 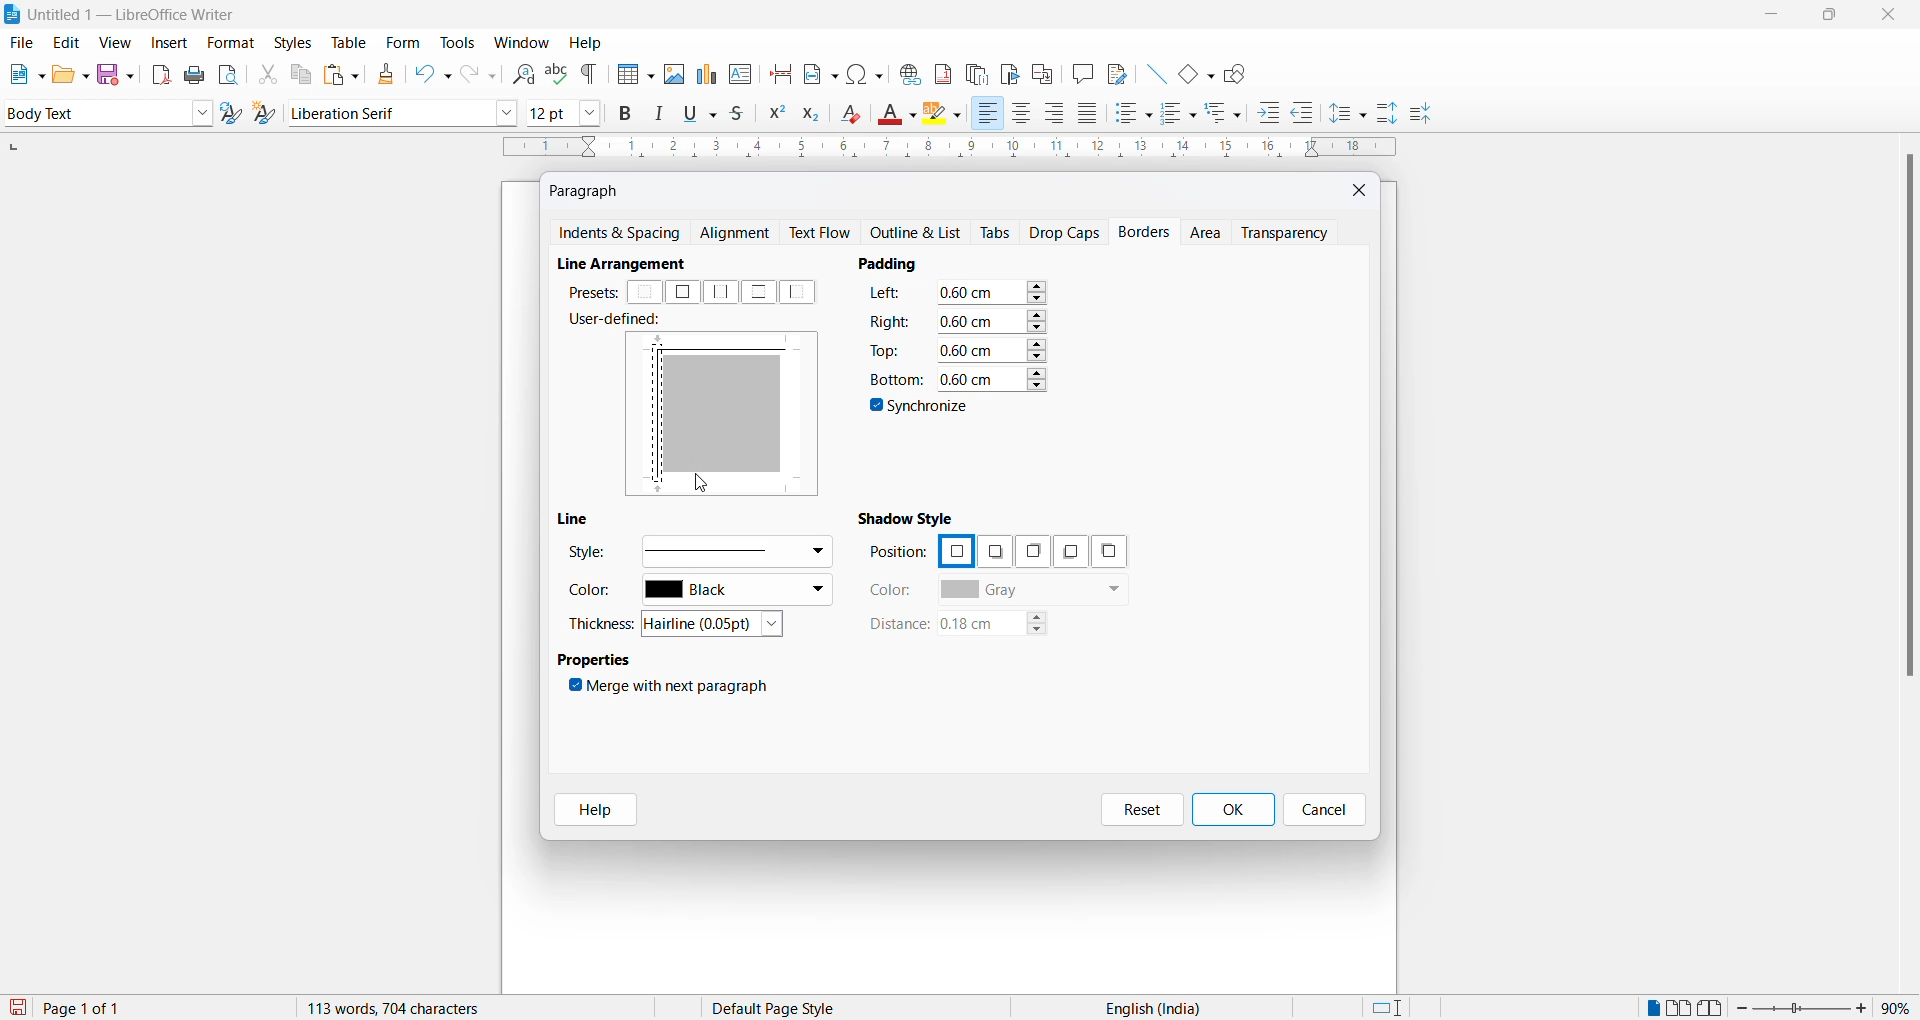 What do you see at coordinates (991, 320) in the screenshot?
I see `value` at bounding box center [991, 320].